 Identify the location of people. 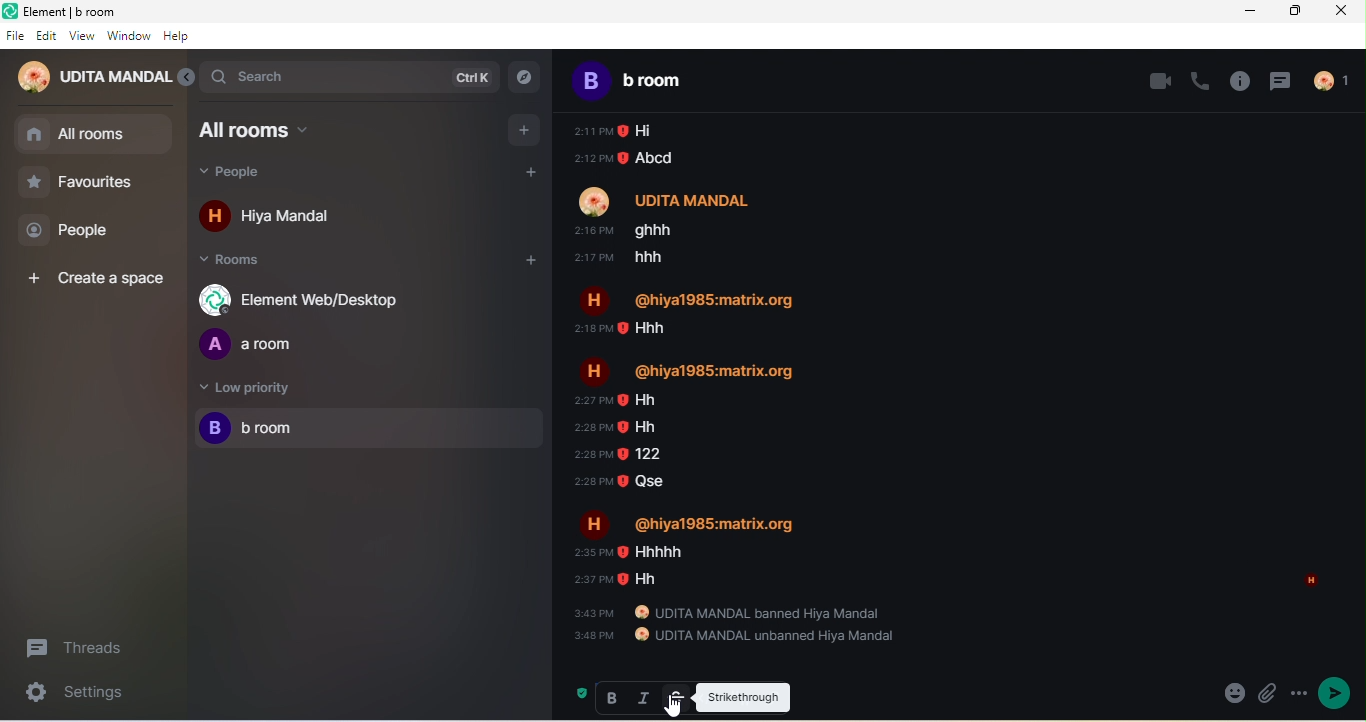
(78, 231).